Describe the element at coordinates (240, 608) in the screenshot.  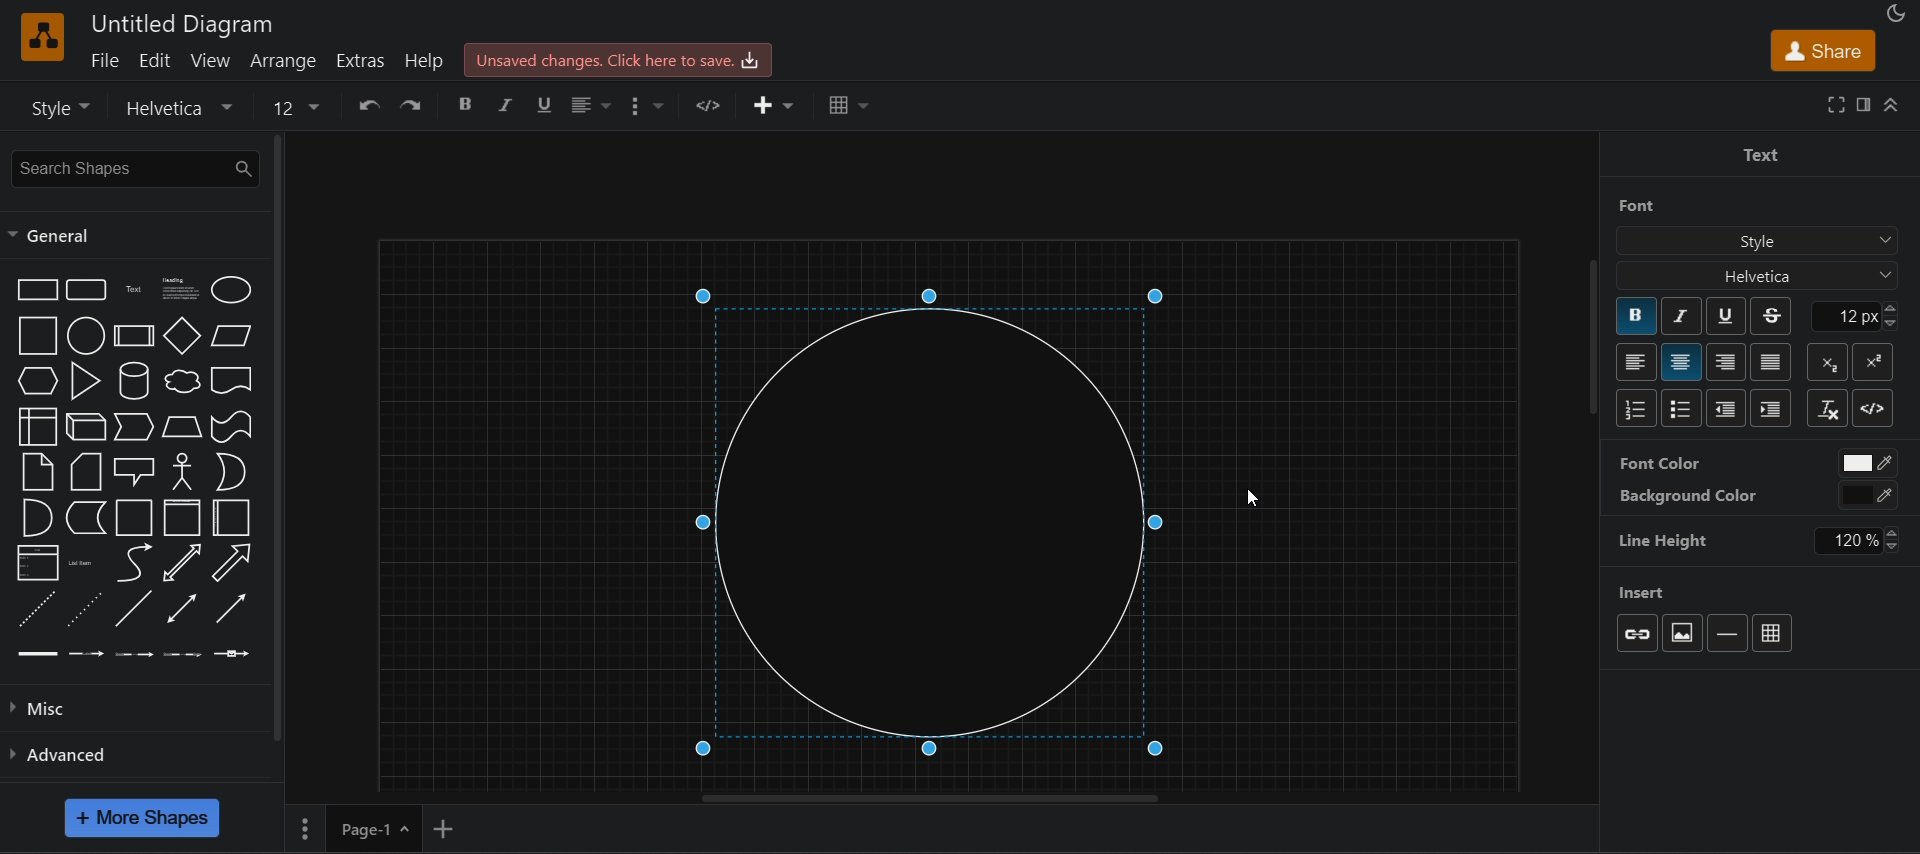
I see `directional connector` at that location.